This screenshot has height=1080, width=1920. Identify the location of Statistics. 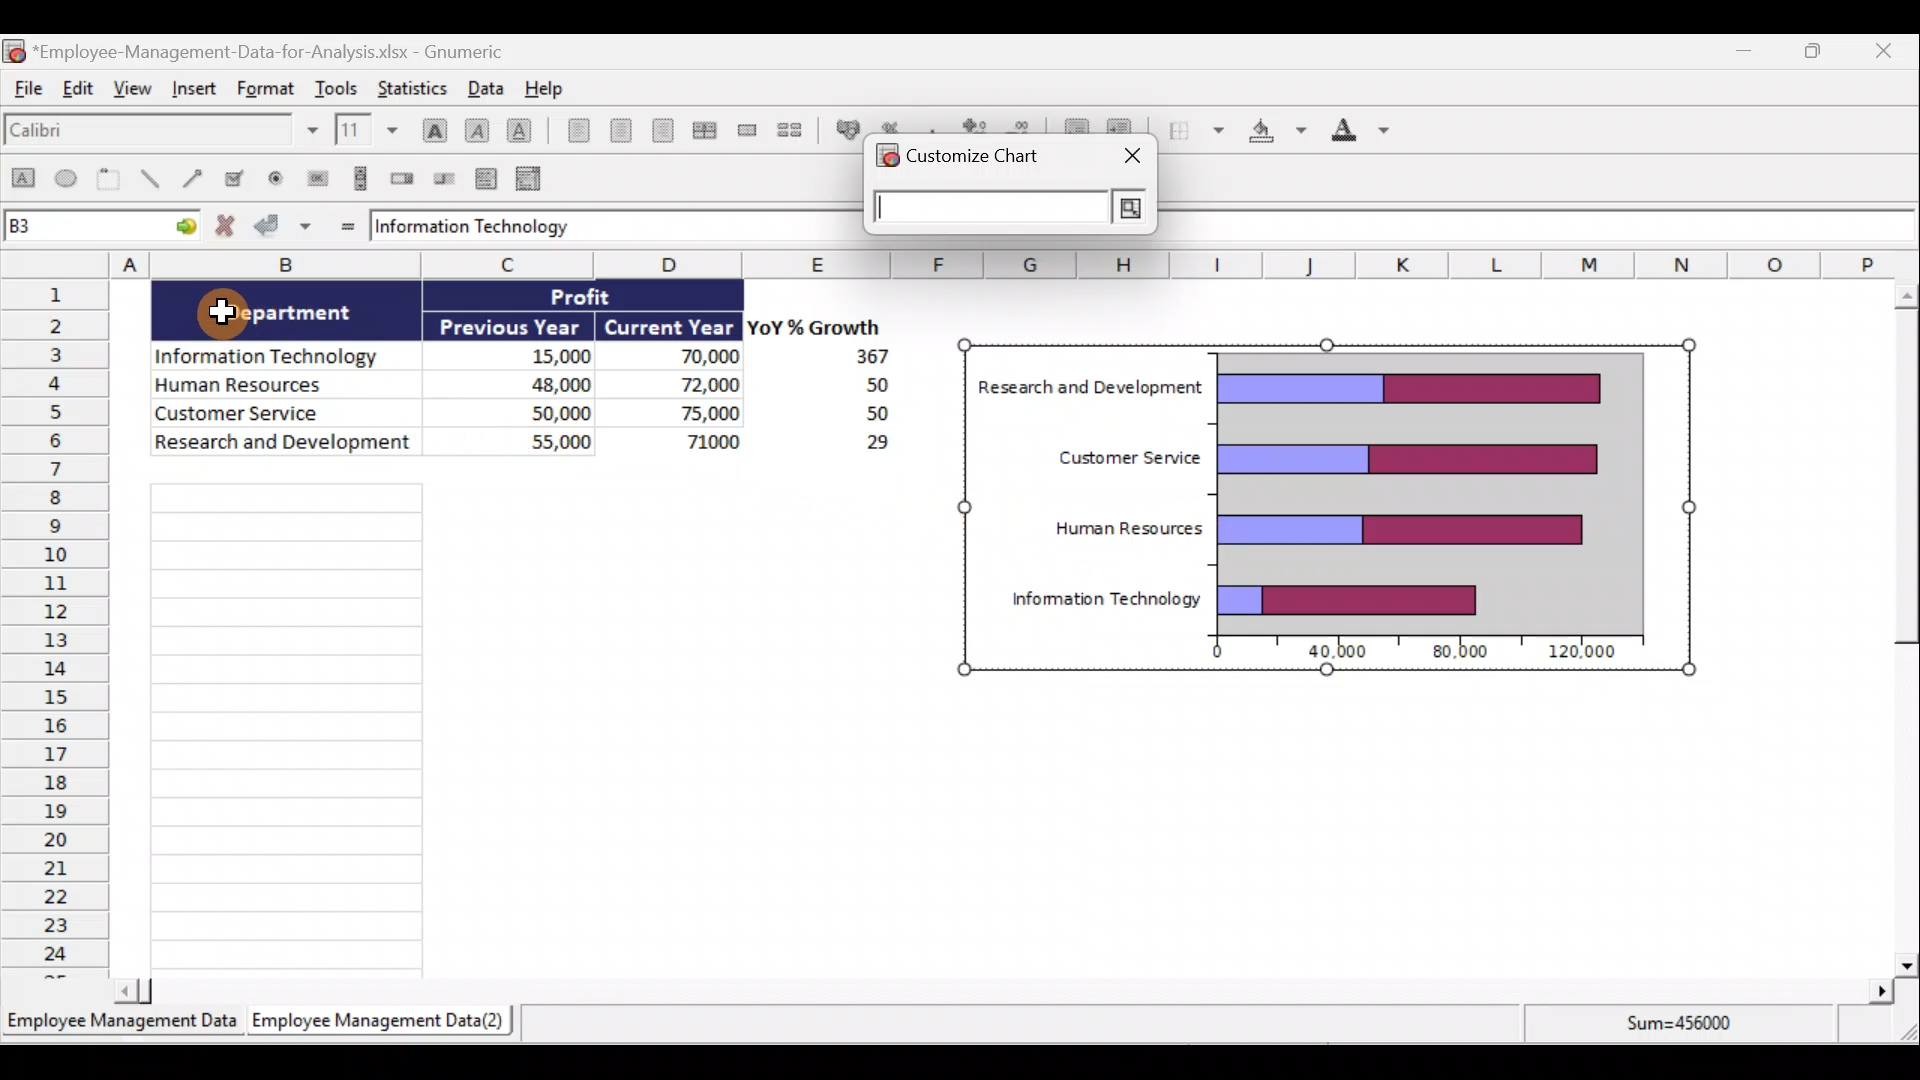
(412, 85).